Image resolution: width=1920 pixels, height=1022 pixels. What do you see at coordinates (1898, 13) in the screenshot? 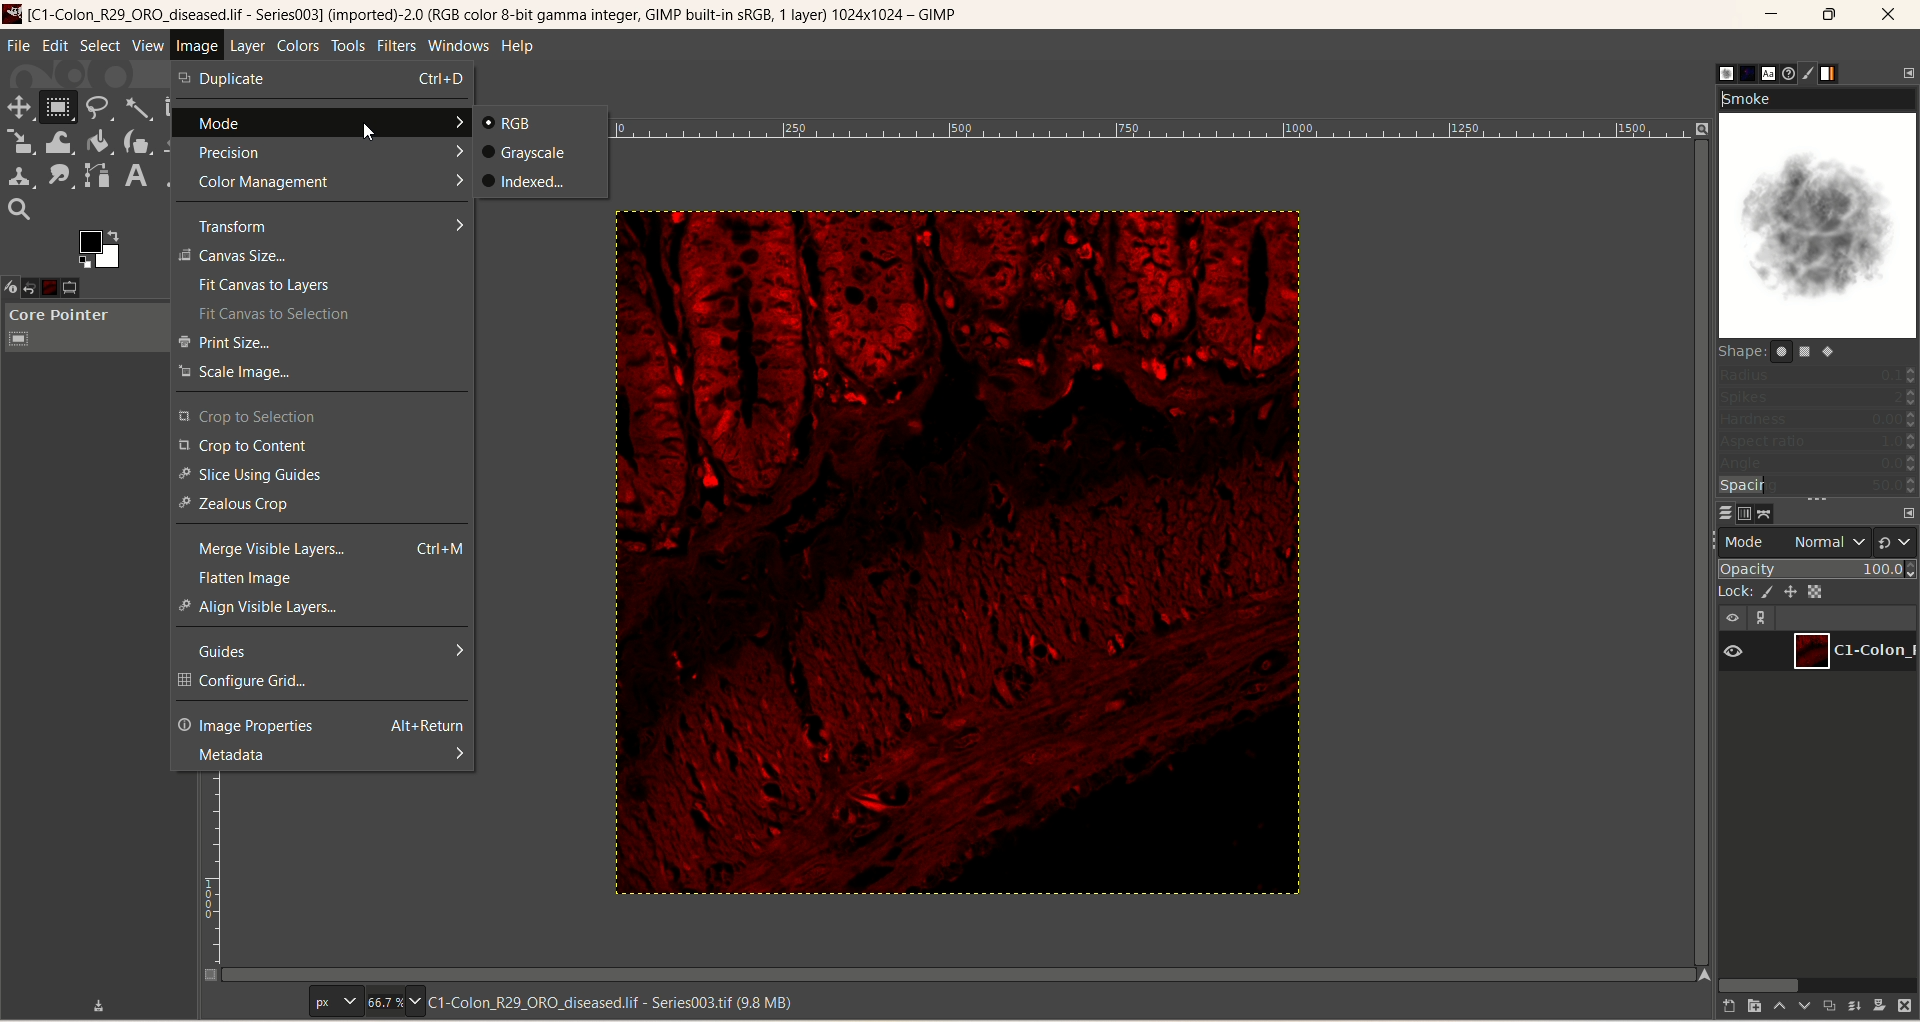
I see `close` at bounding box center [1898, 13].